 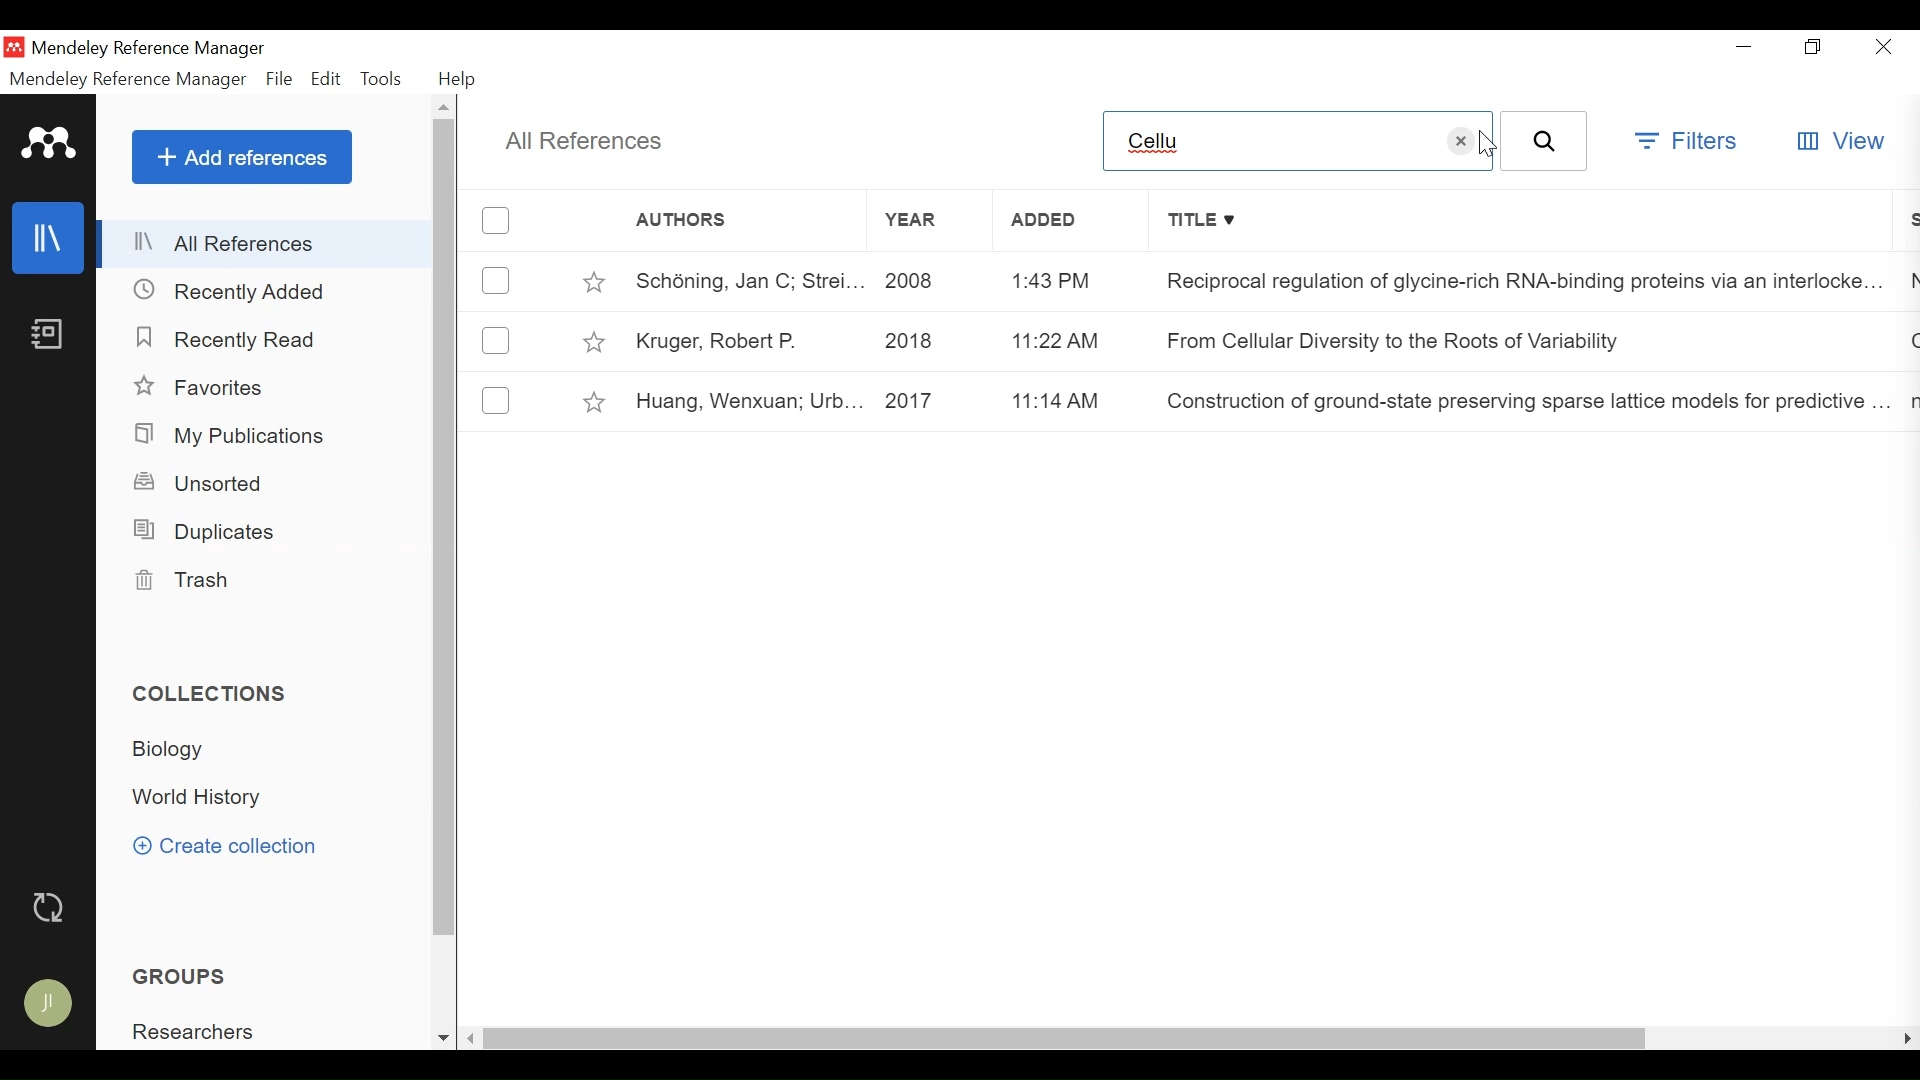 I want to click on Recently Read, so click(x=227, y=339).